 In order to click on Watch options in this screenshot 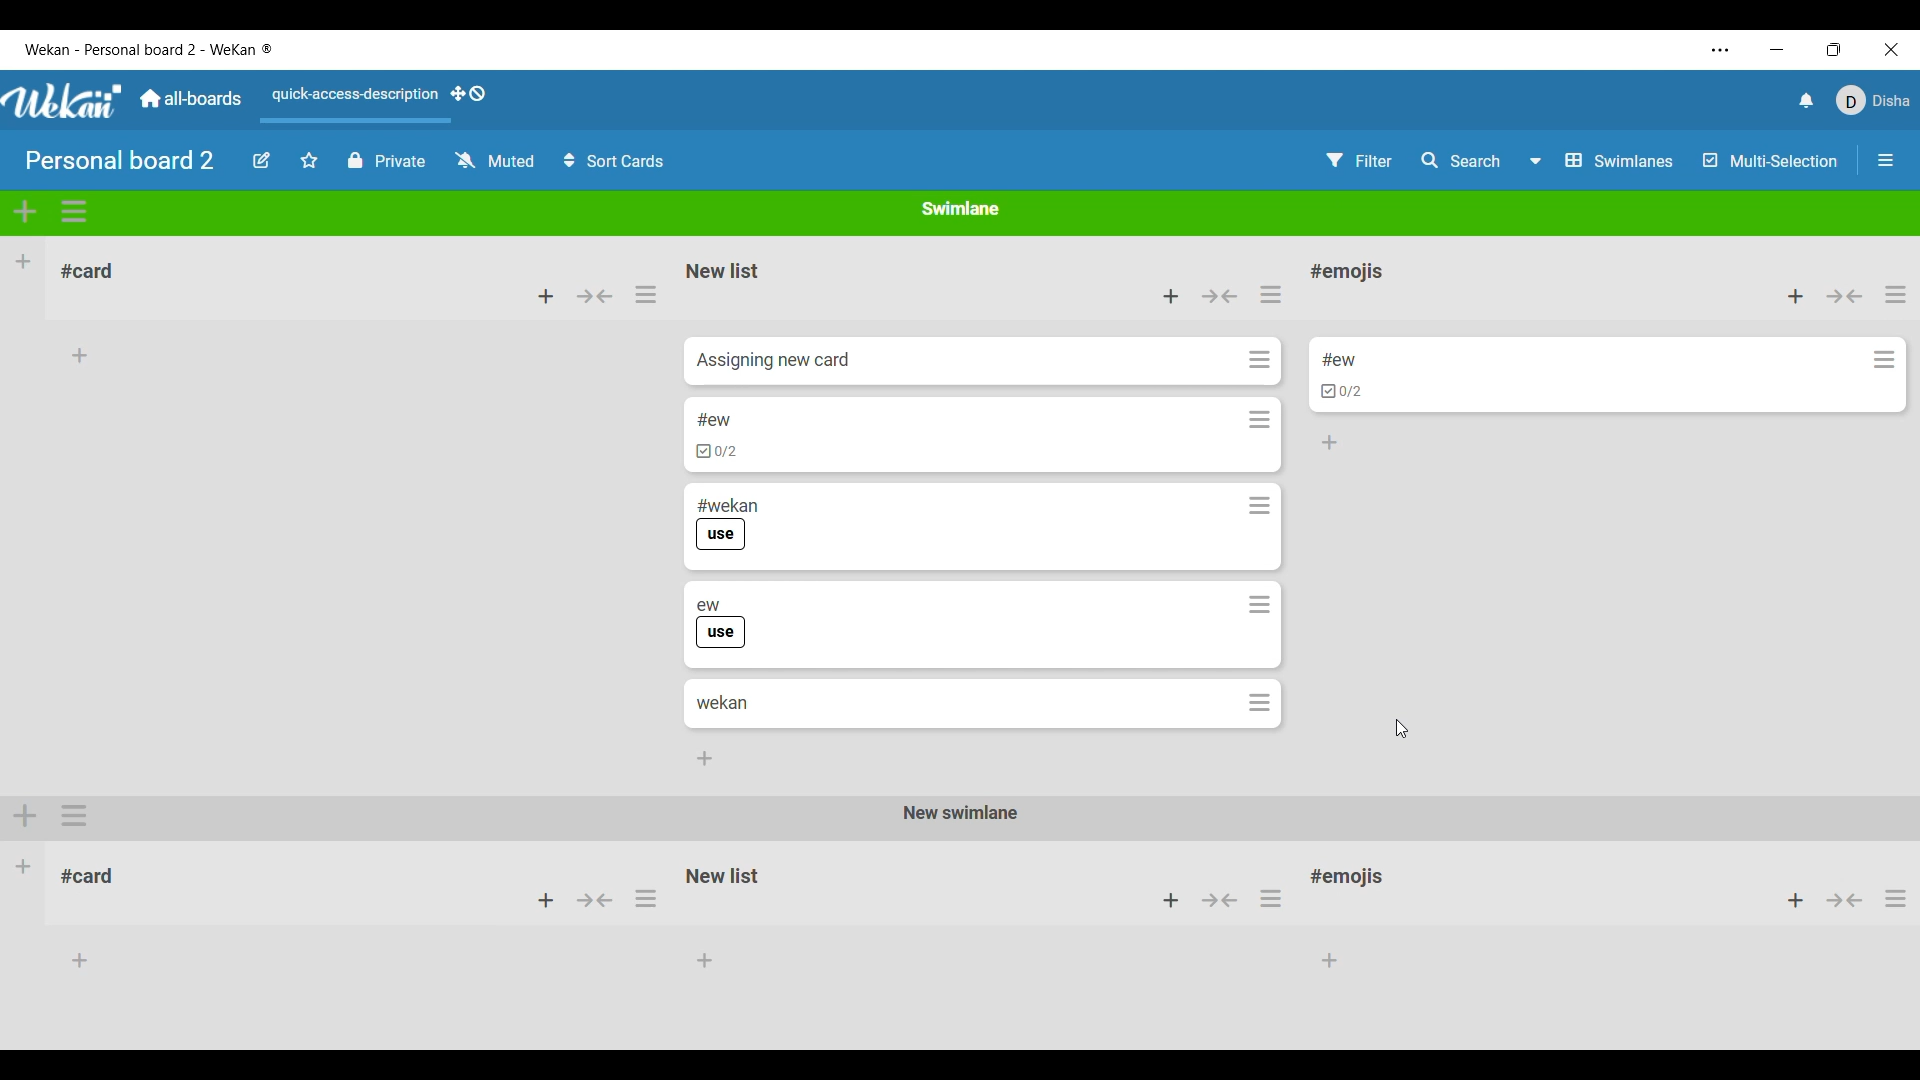, I will do `click(495, 160)`.